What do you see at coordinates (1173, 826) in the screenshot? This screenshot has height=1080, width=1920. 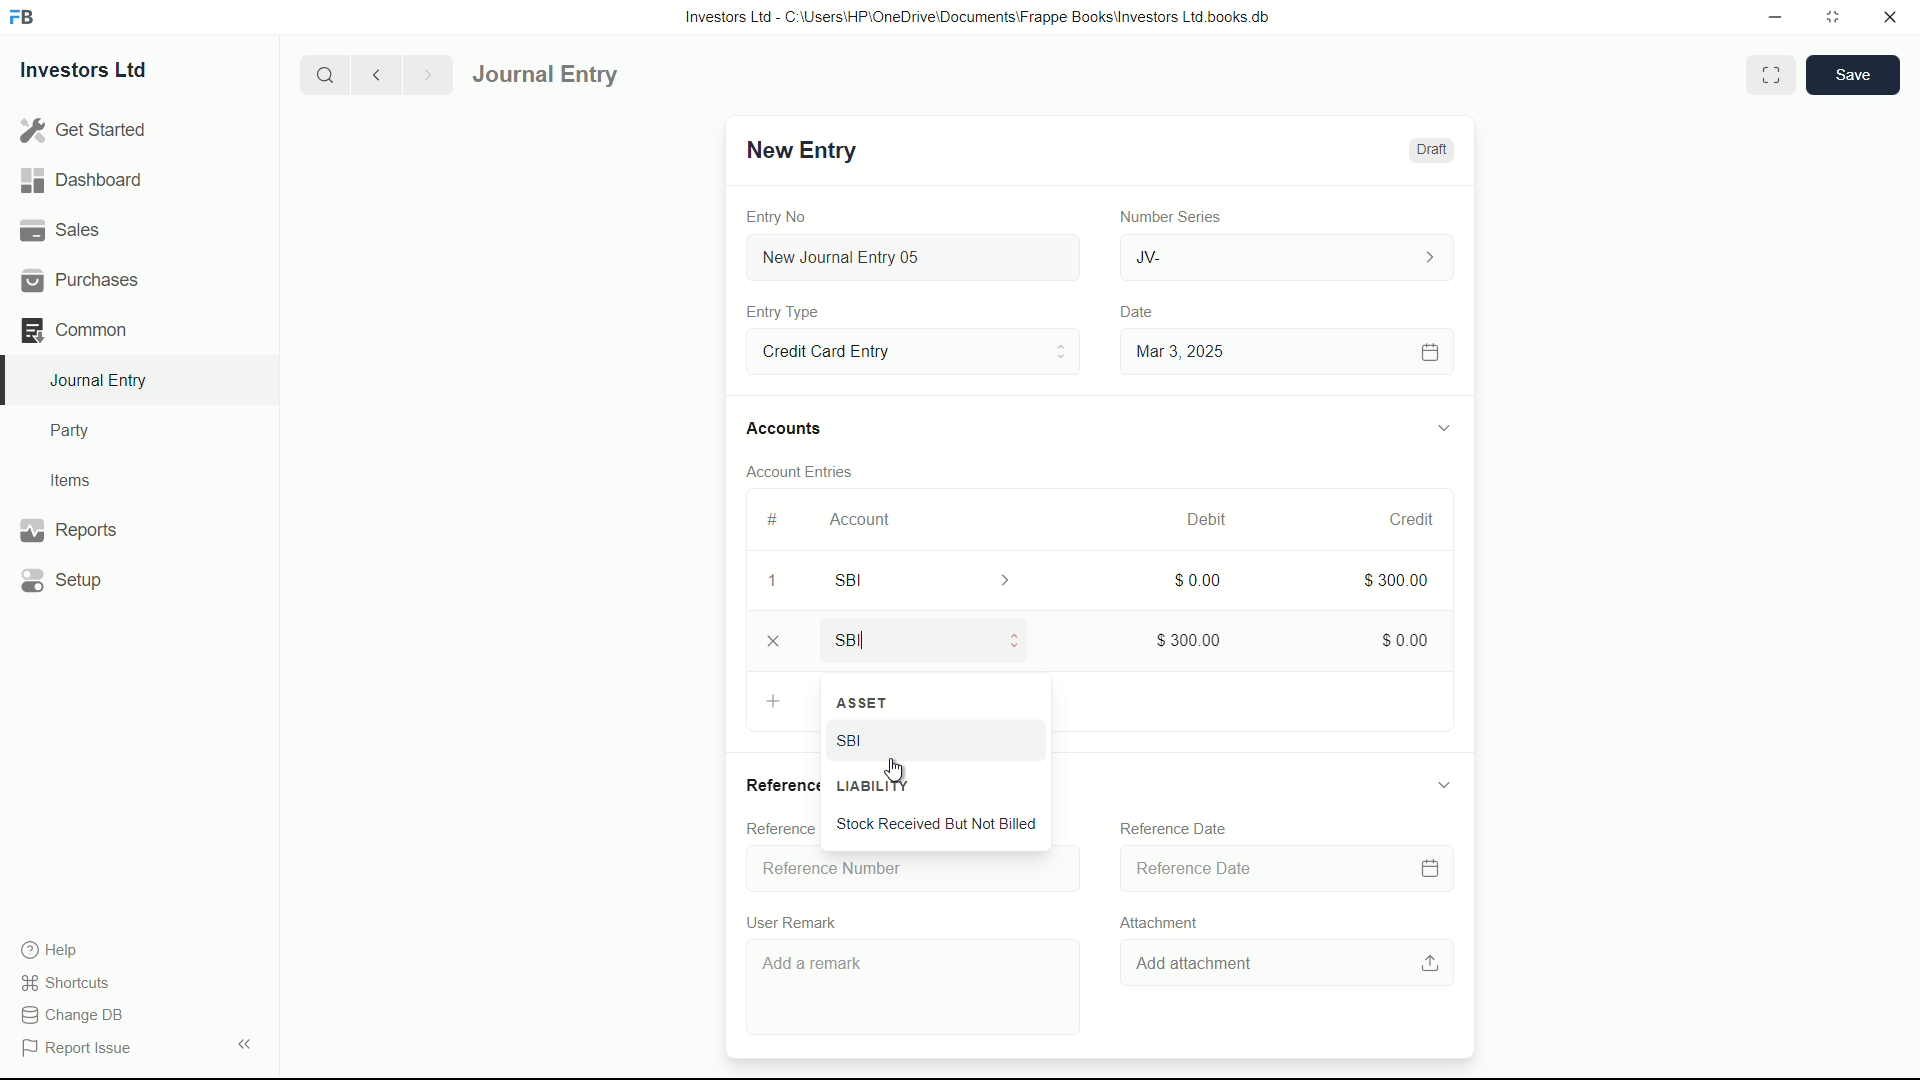 I see `Reference Date` at bounding box center [1173, 826].